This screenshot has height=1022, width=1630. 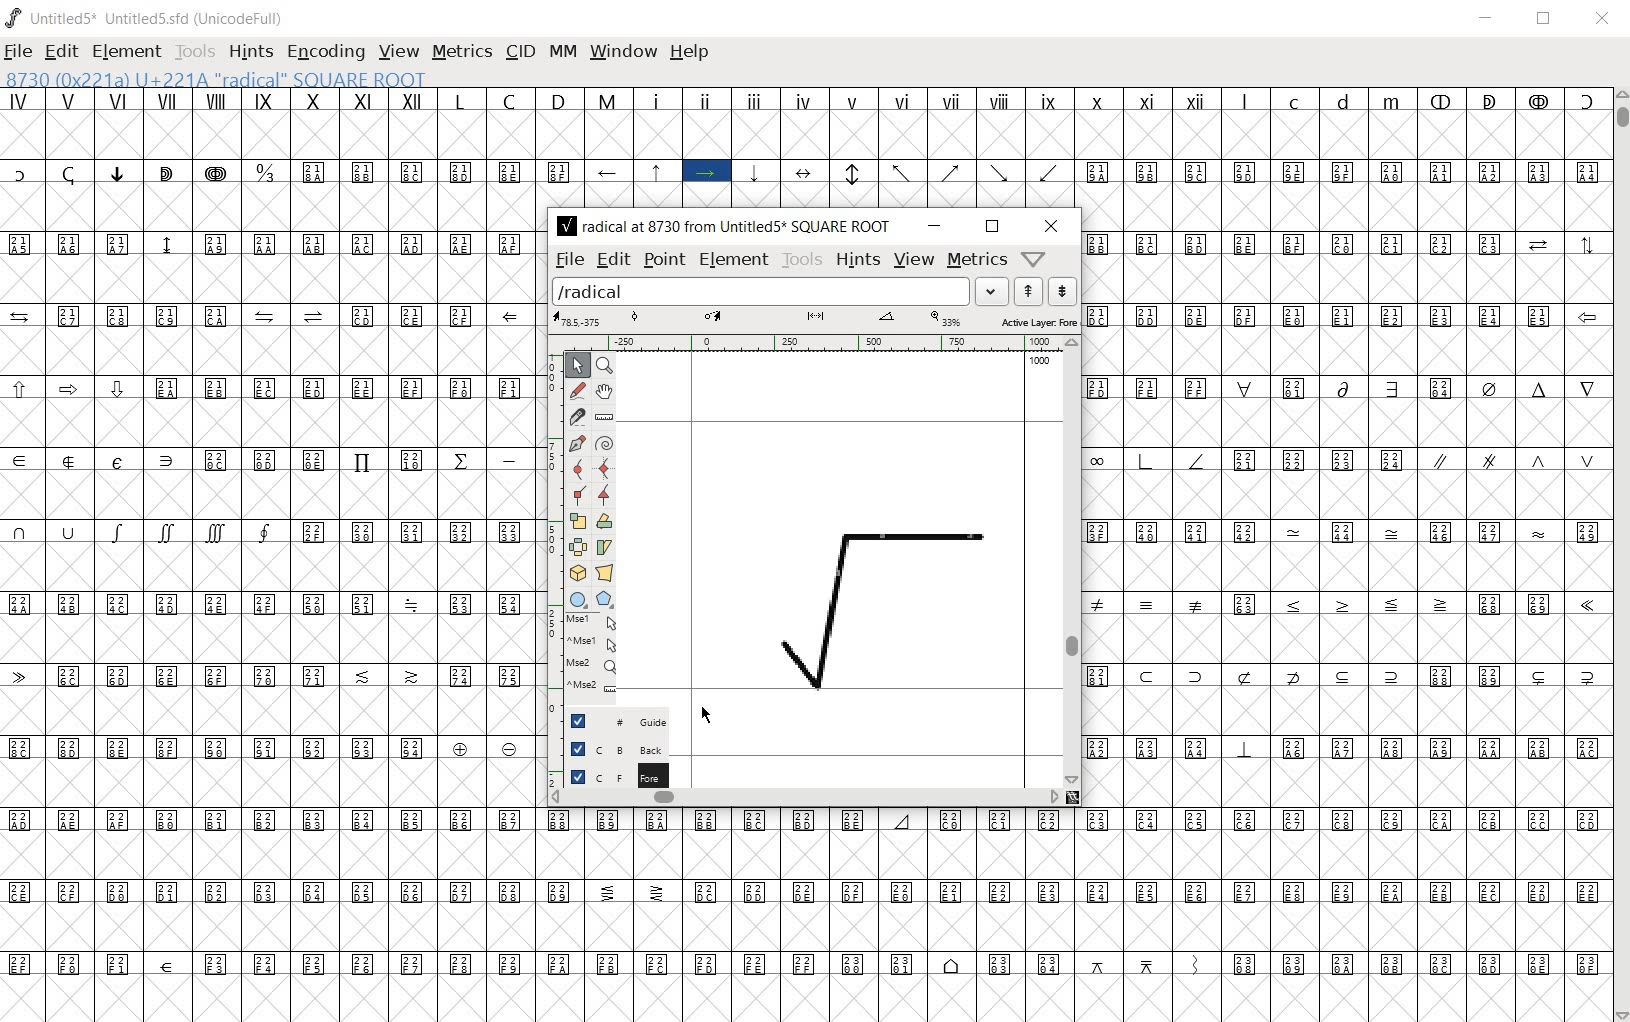 What do you see at coordinates (720, 228) in the screenshot?
I see `radical at 8730 from Untitled5 SQUARE ROOT` at bounding box center [720, 228].